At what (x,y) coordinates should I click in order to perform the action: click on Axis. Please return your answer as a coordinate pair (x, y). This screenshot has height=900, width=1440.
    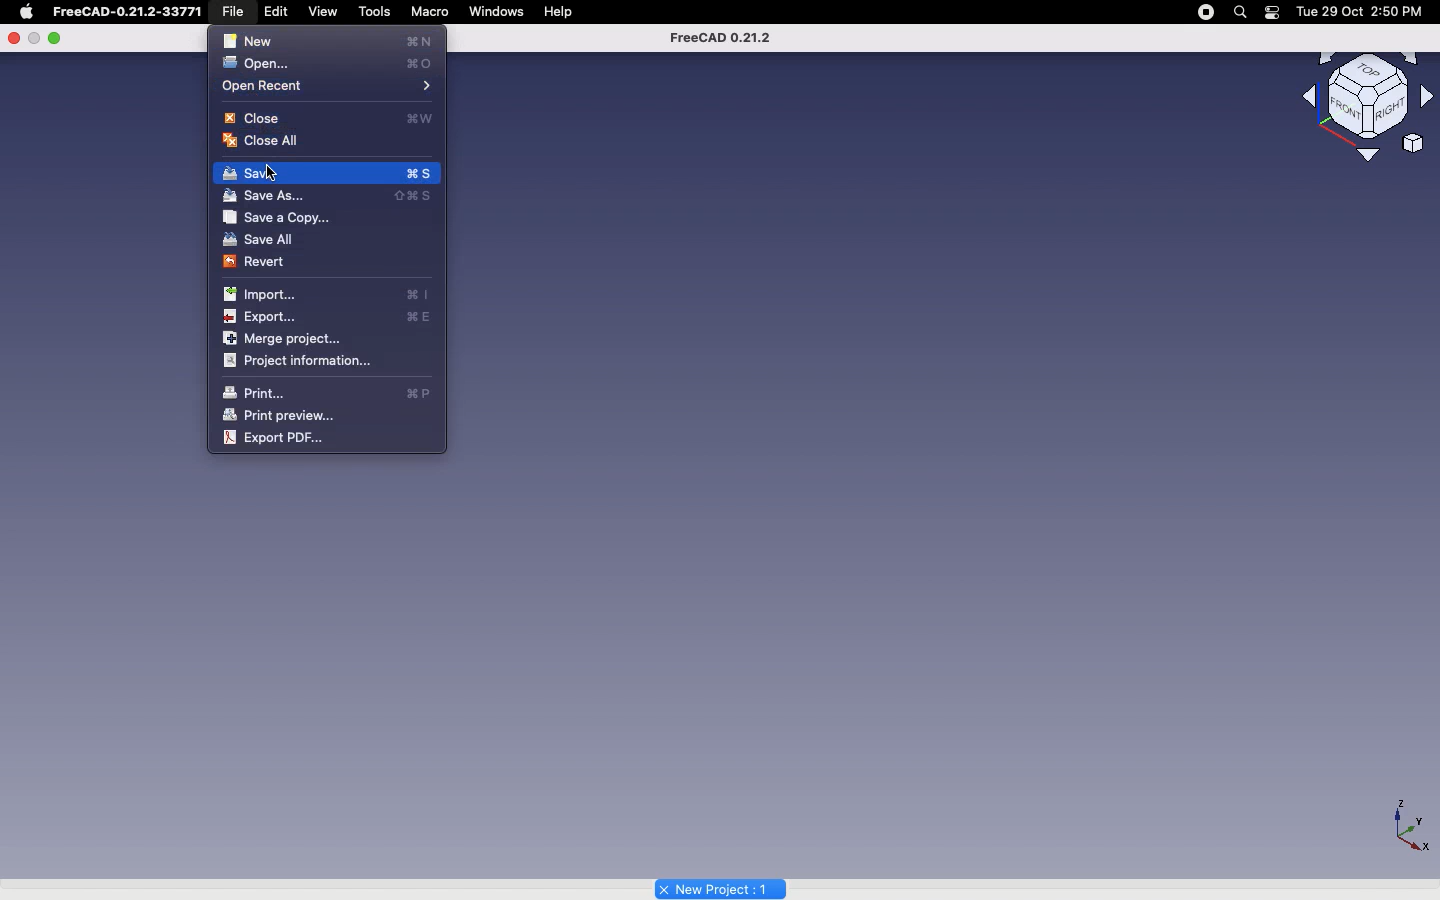
    Looking at the image, I should click on (1412, 826).